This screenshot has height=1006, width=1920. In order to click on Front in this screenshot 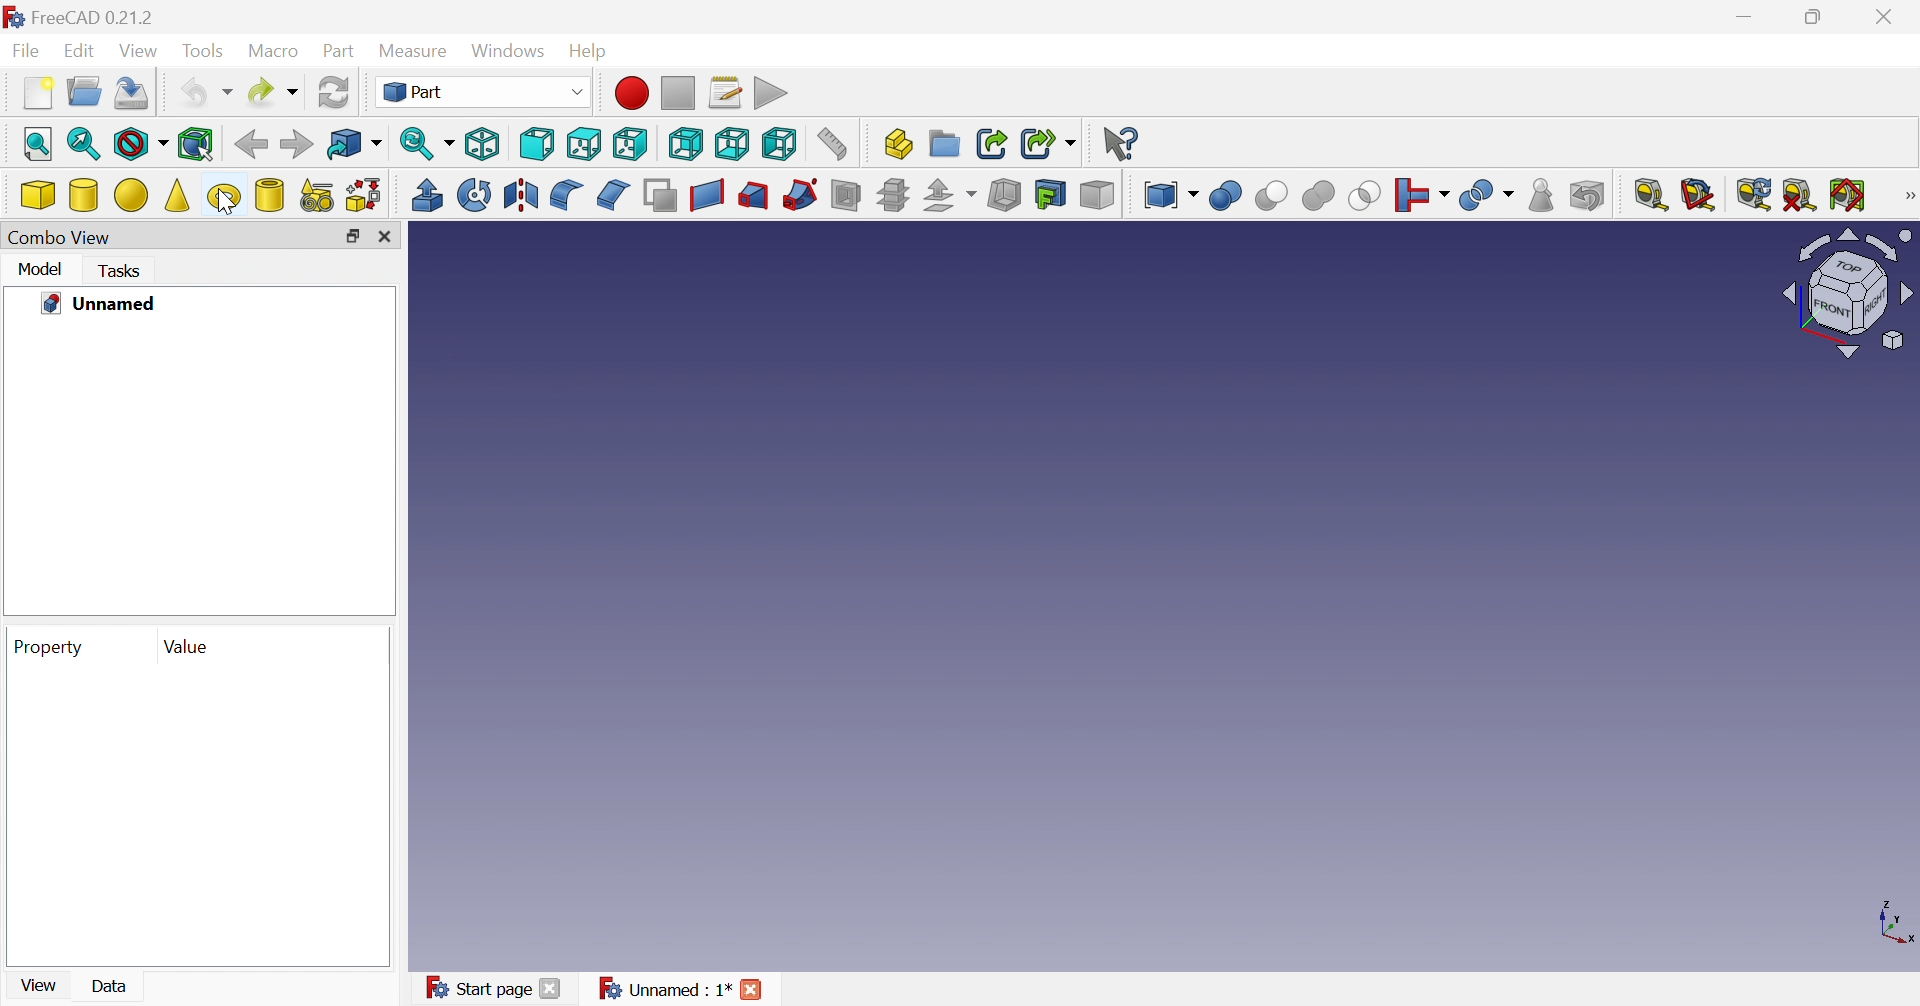, I will do `click(538, 144)`.